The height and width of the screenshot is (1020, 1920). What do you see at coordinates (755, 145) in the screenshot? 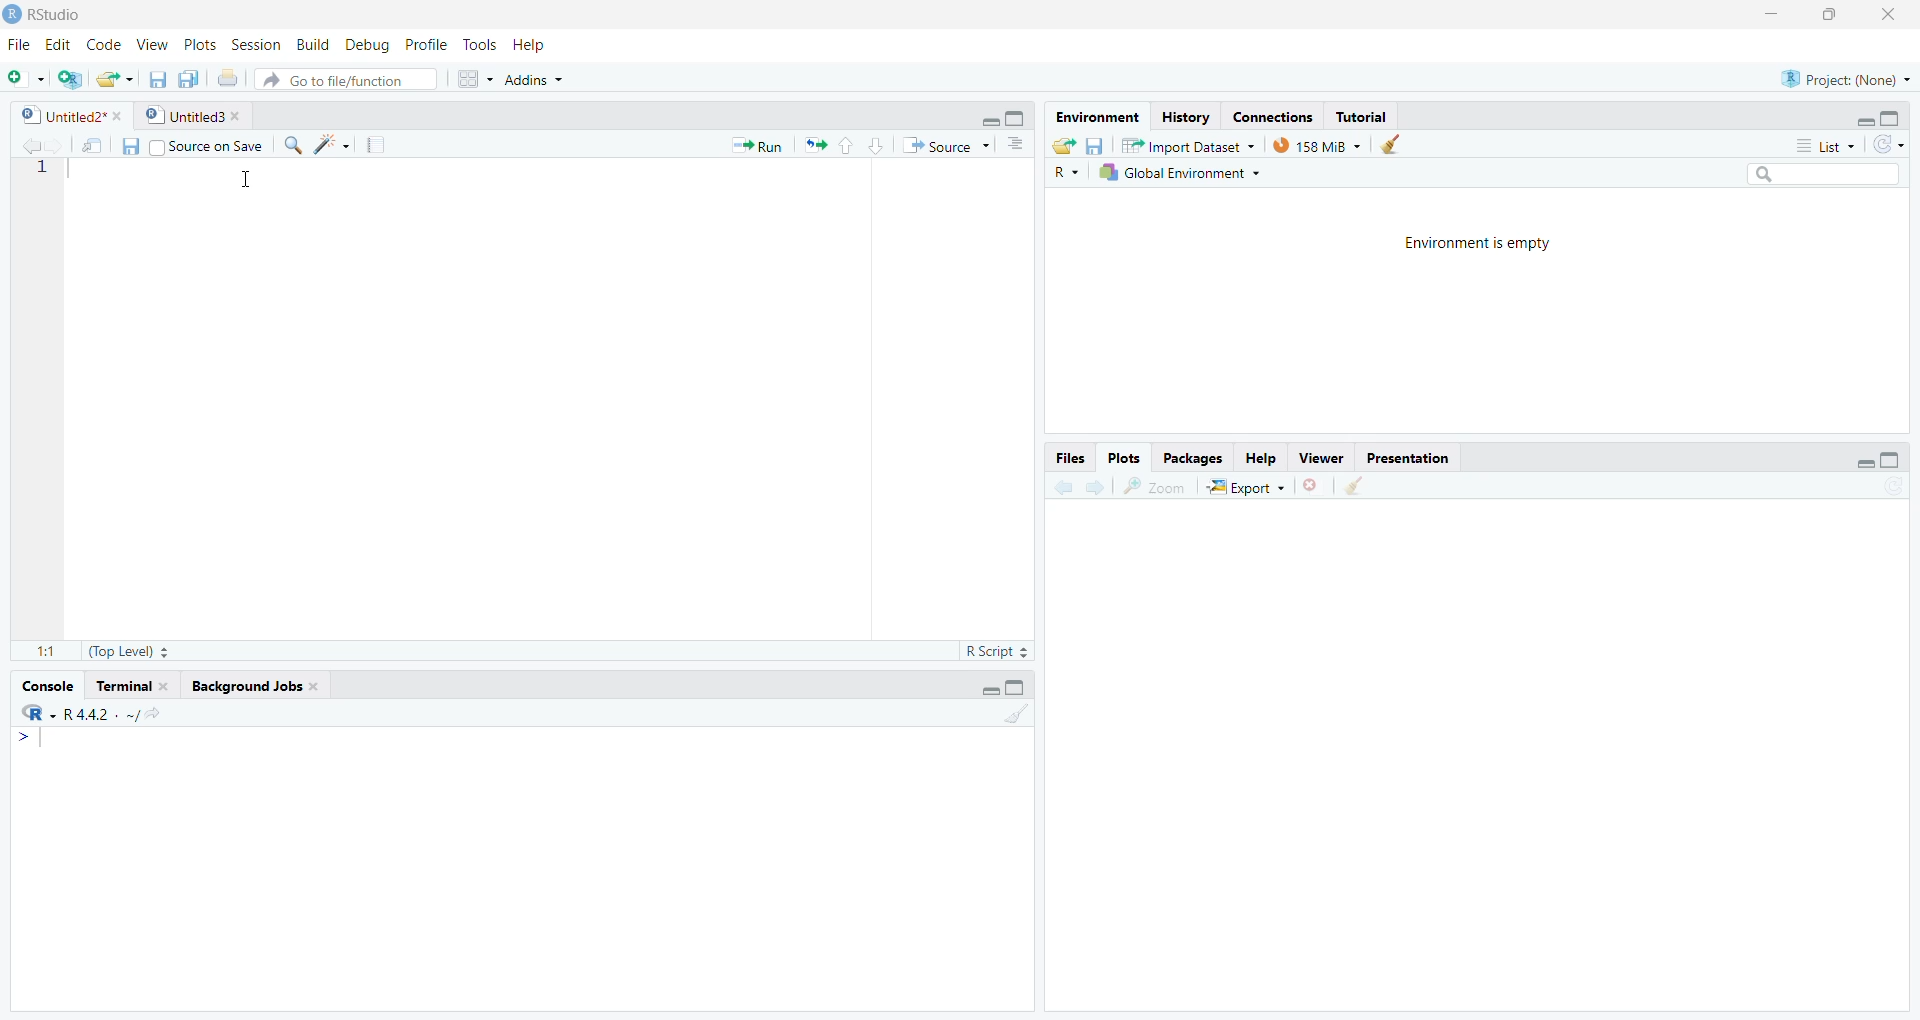
I see `Run` at bounding box center [755, 145].